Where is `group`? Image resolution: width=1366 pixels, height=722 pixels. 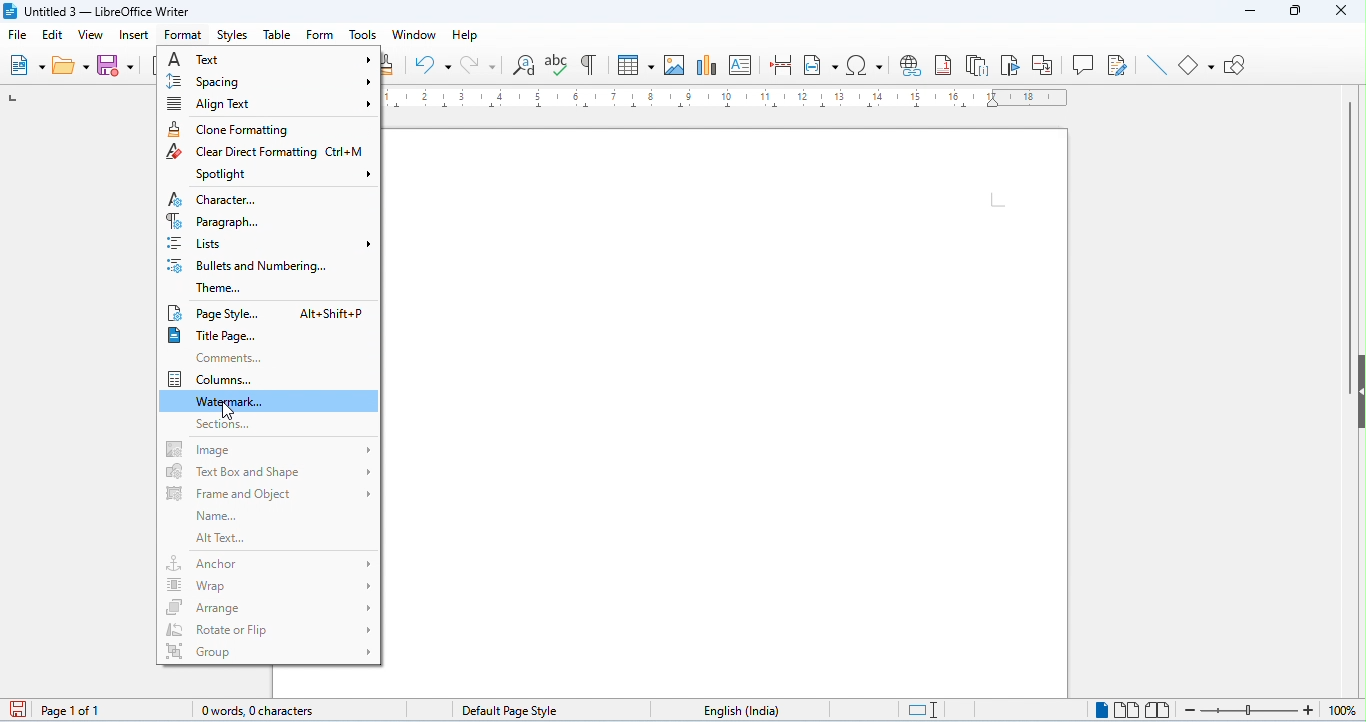
group is located at coordinates (266, 651).